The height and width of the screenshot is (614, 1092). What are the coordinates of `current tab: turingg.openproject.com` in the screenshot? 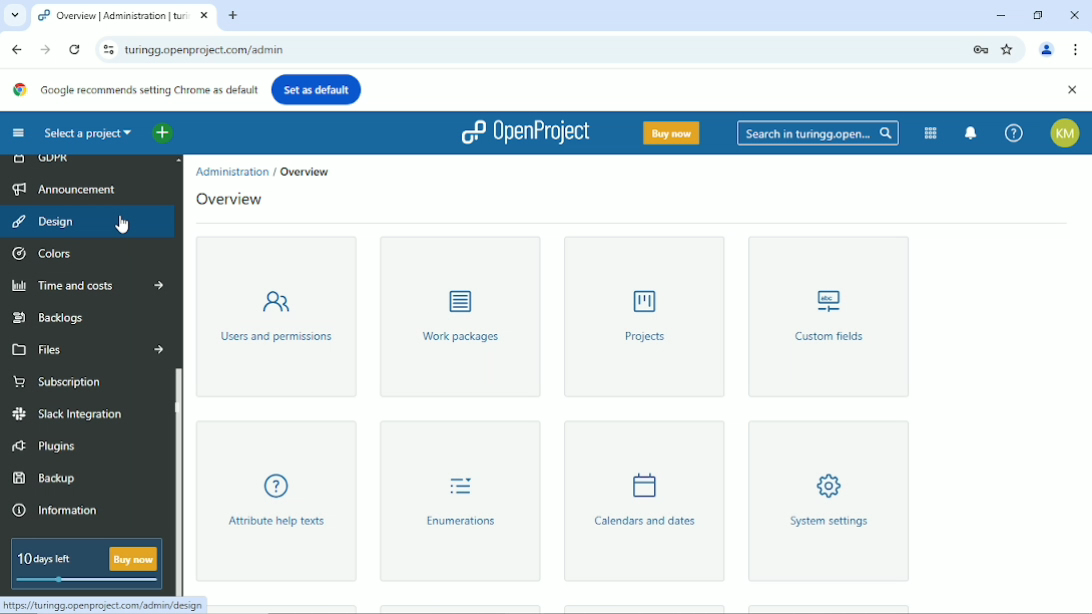 It's located at (113, 18).